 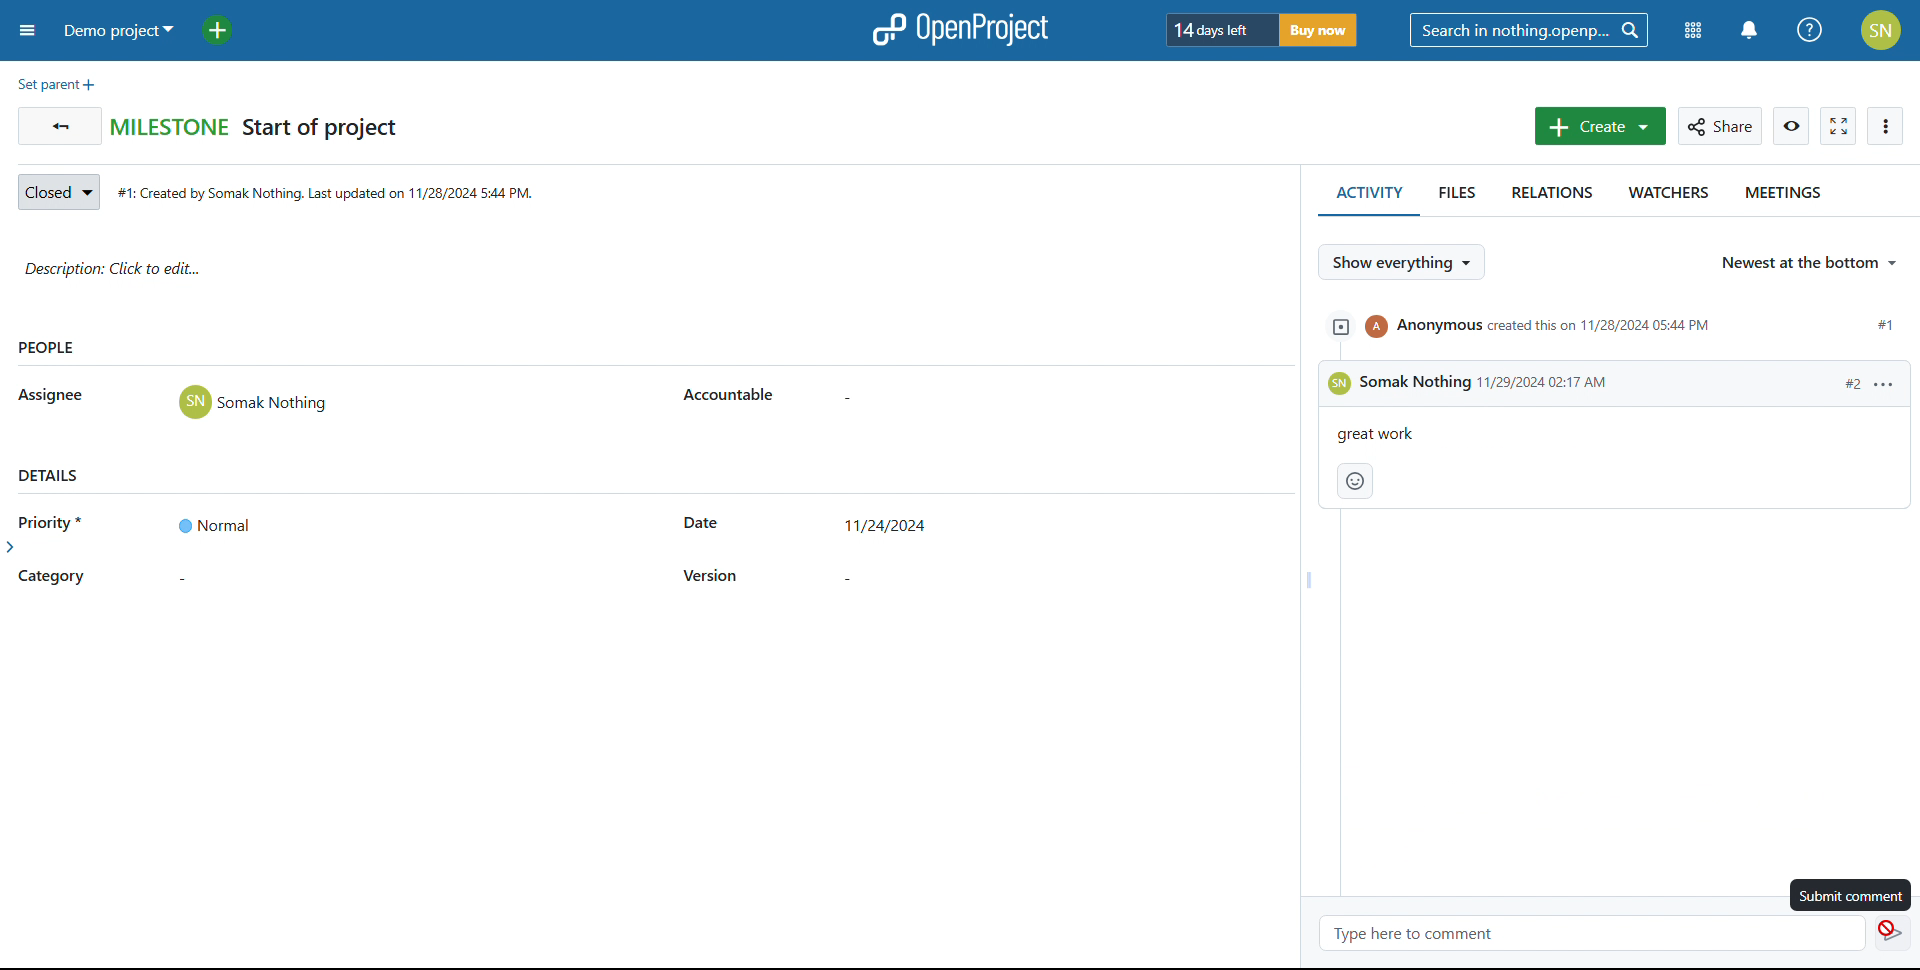 What do you see at coordinates (1787, 197) in the screenshot?
I see `meetings` at bounding box center [1787, 197].